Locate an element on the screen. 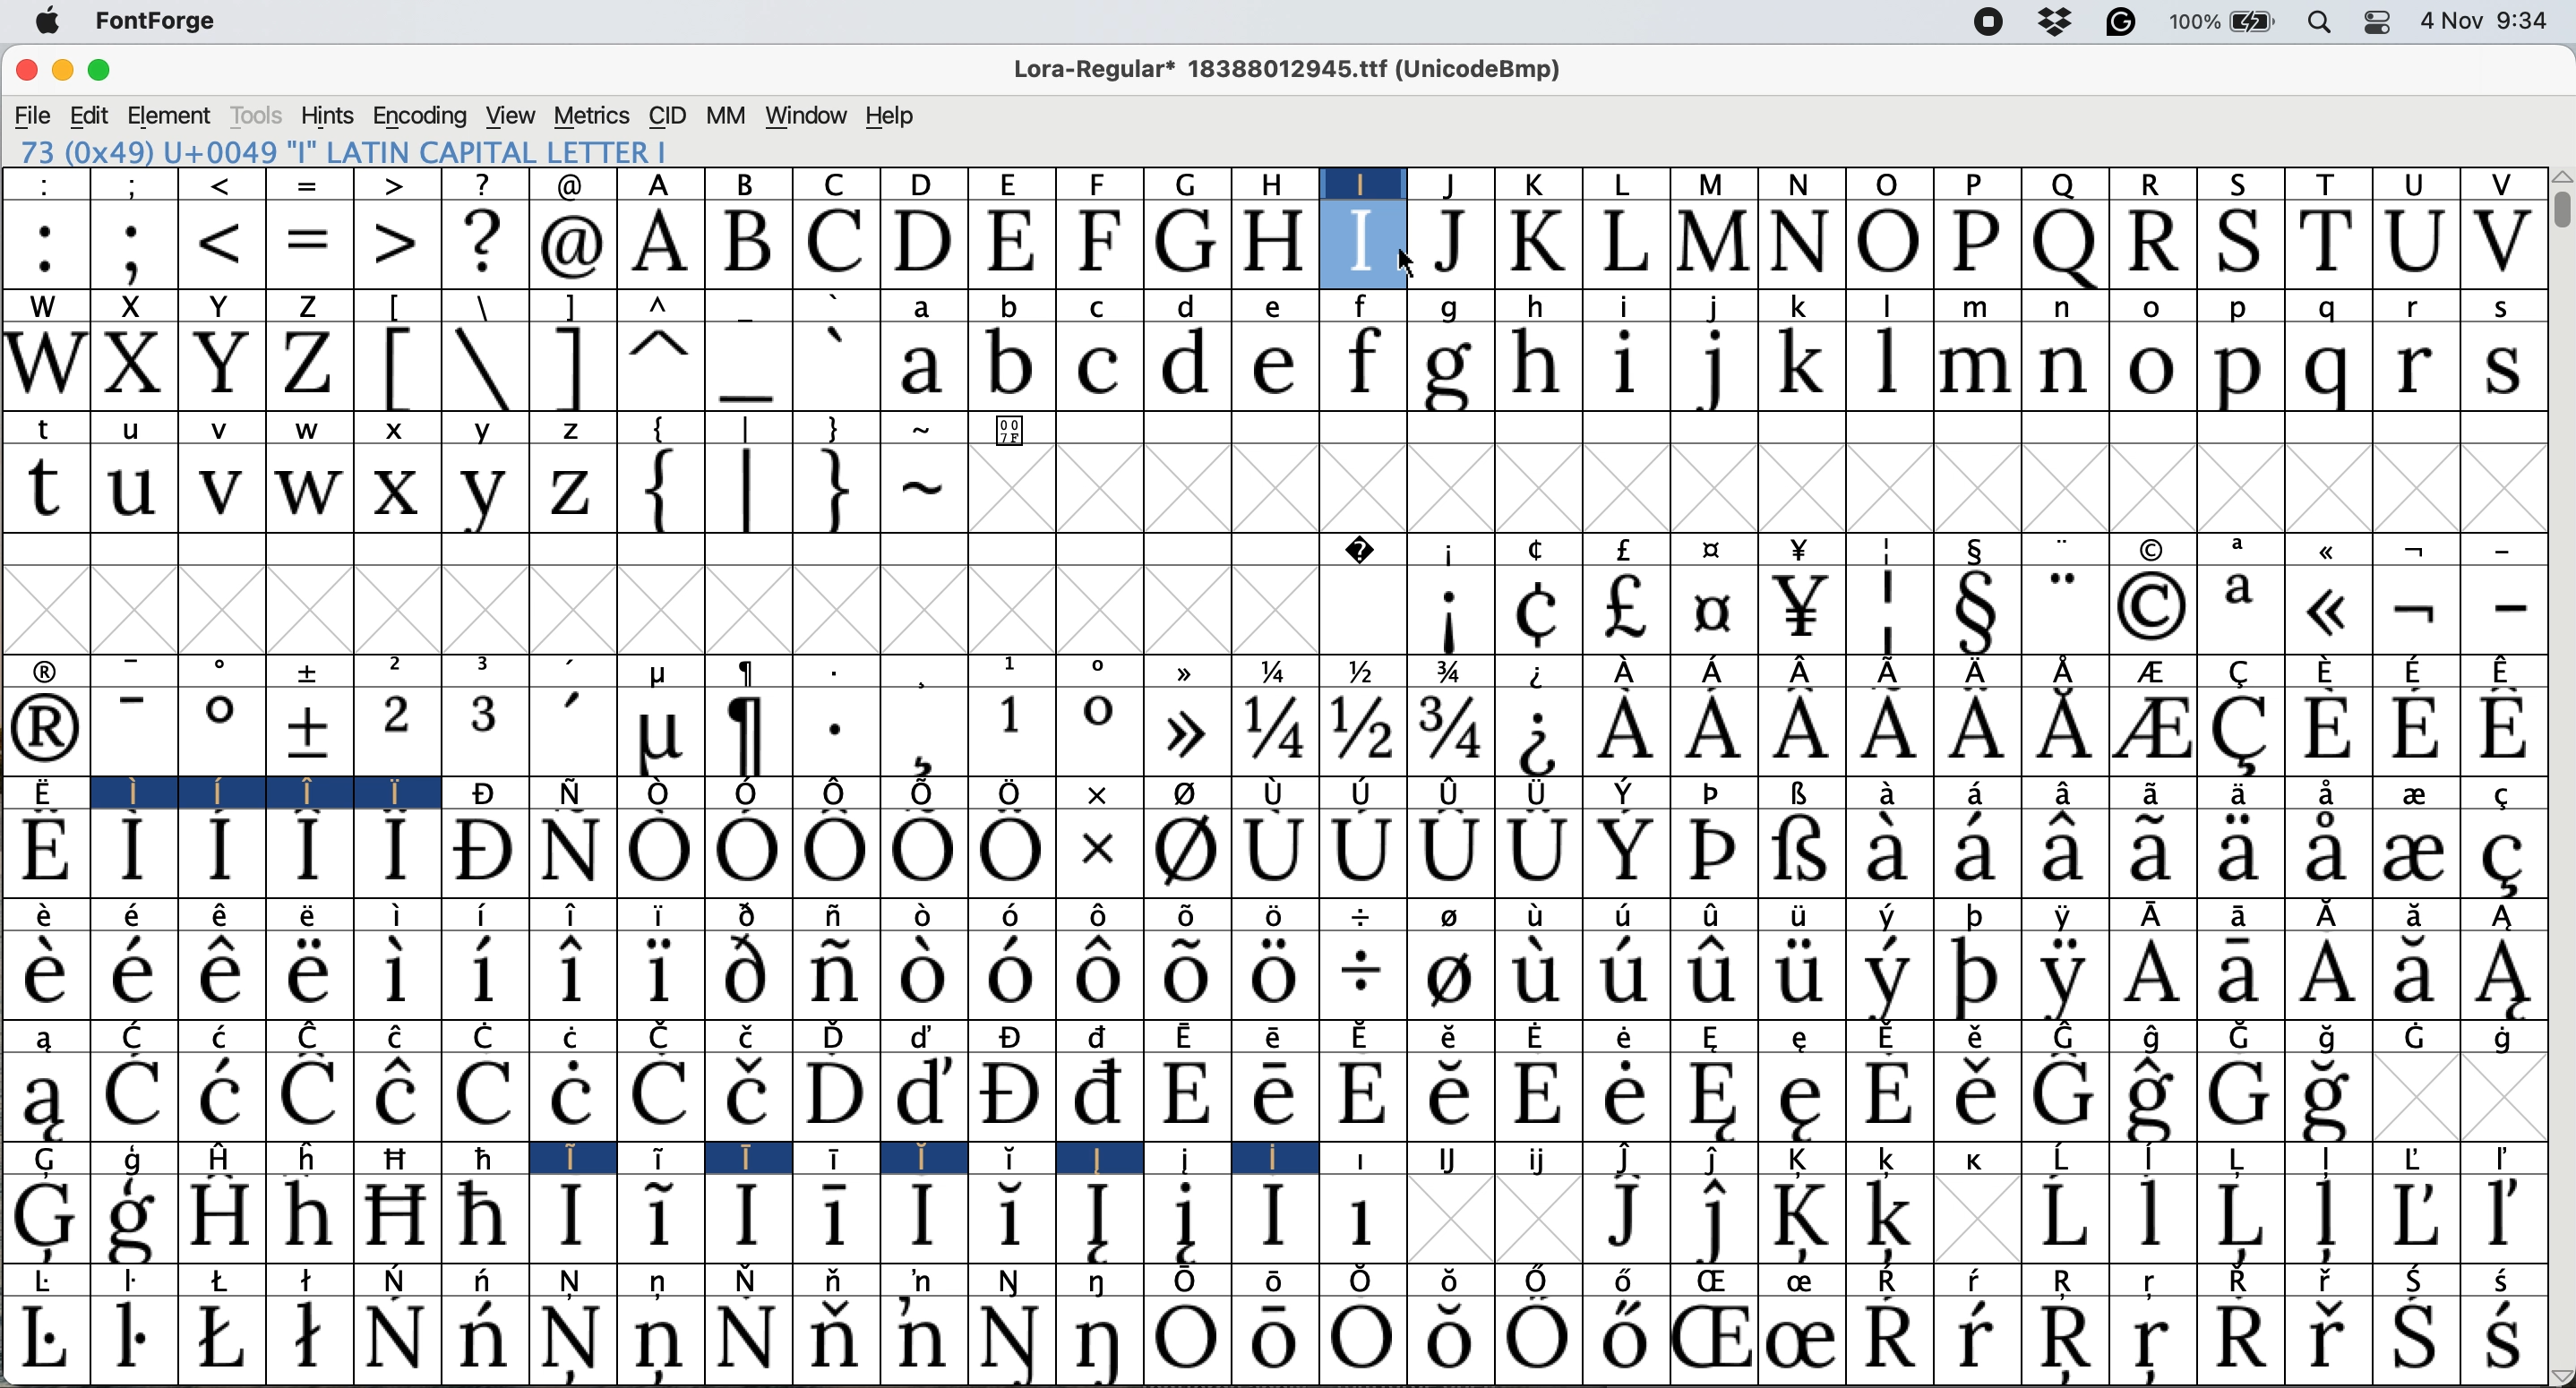 The image size is (2576, 1388). Symbol is located at coordinates (2417, 795).